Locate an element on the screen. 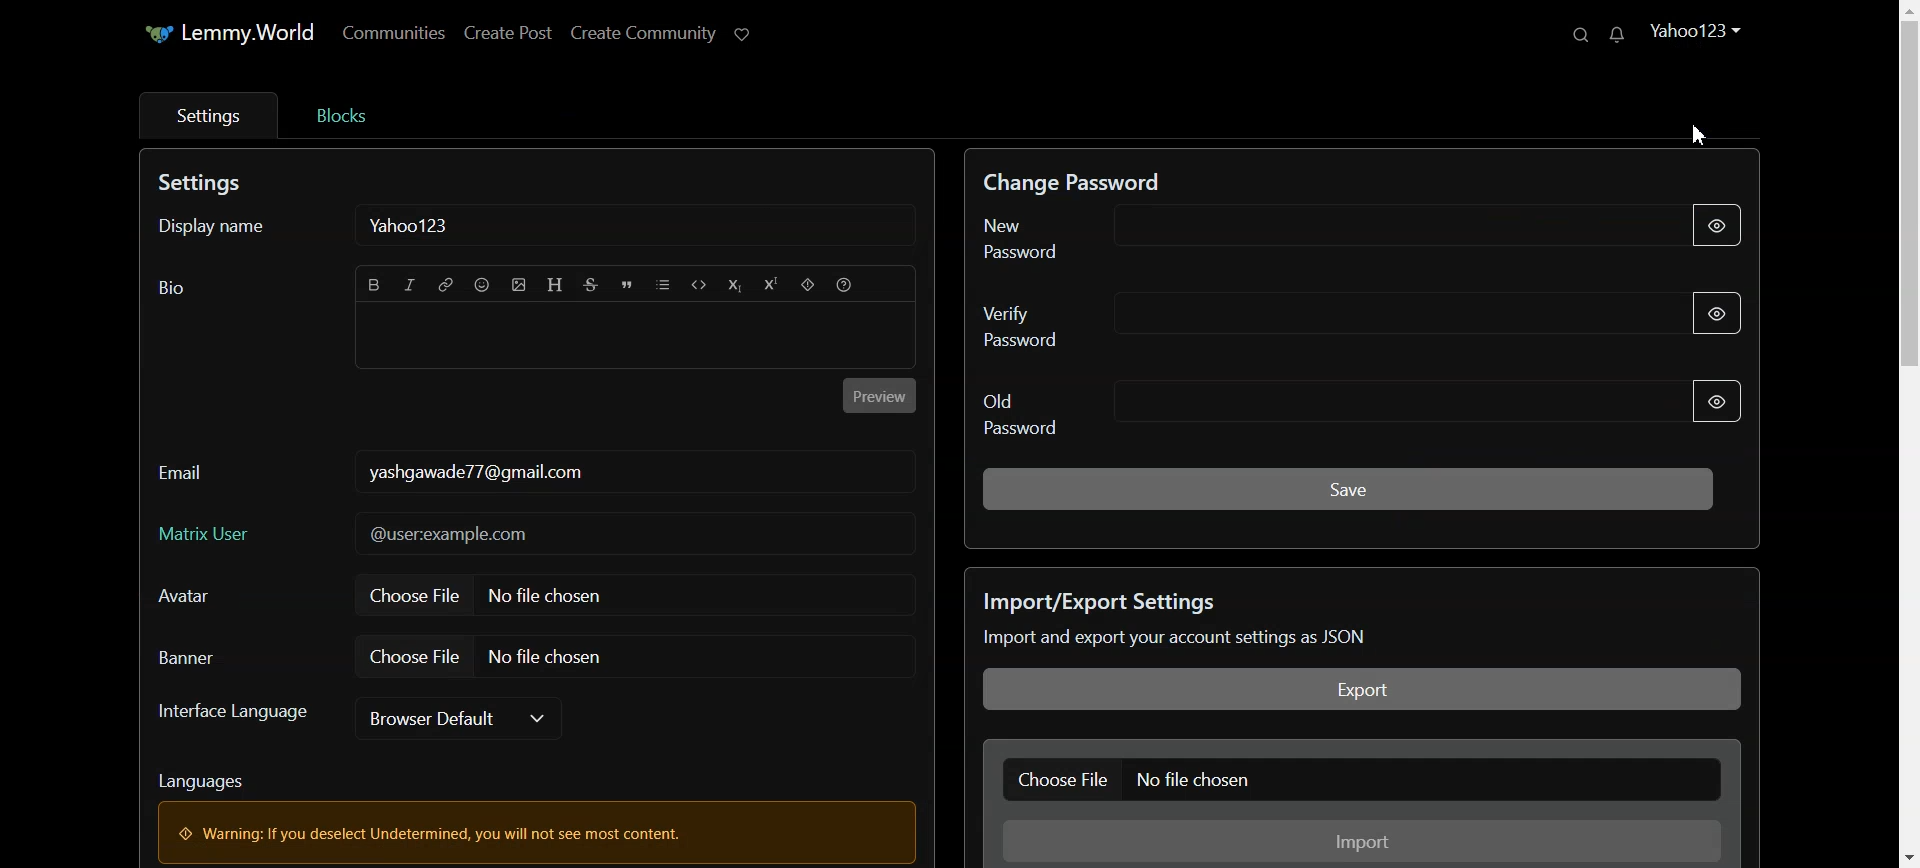 The width and height of the screenshot is (1920, 868). Unread Messages is located at coordinates (1614, 34).